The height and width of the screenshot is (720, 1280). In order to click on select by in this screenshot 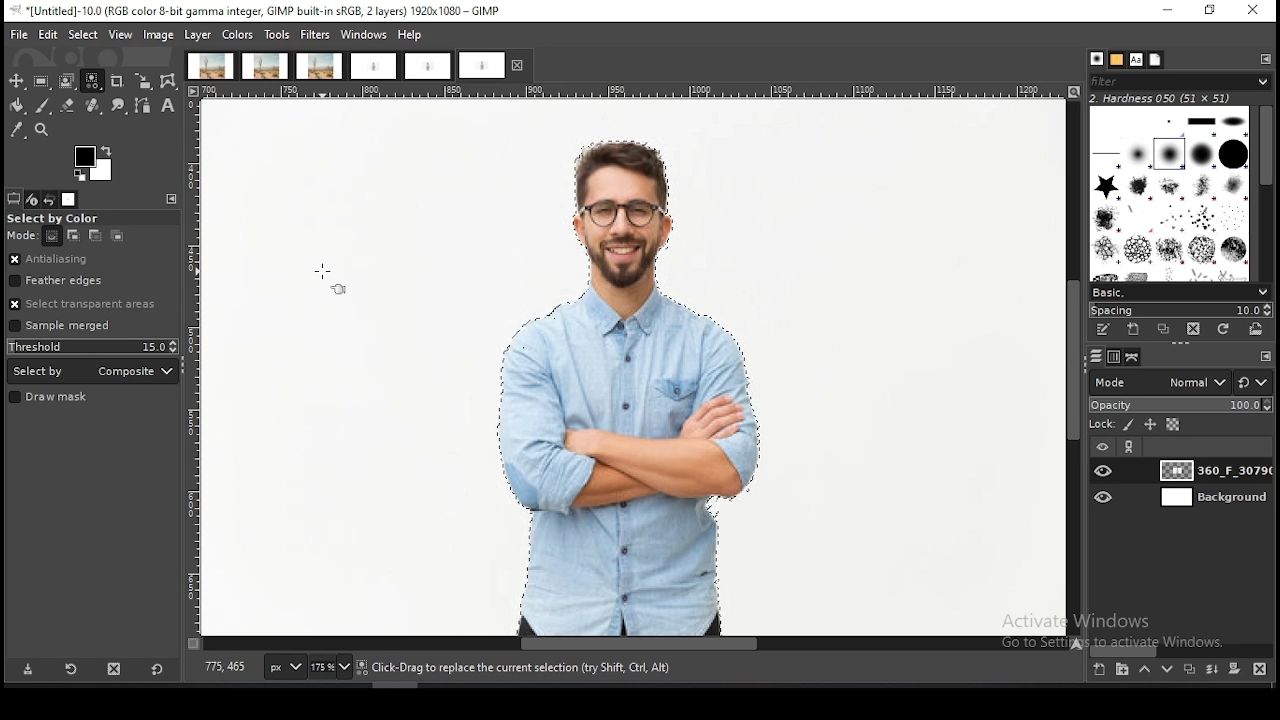, I will do `click(93, 371)`.